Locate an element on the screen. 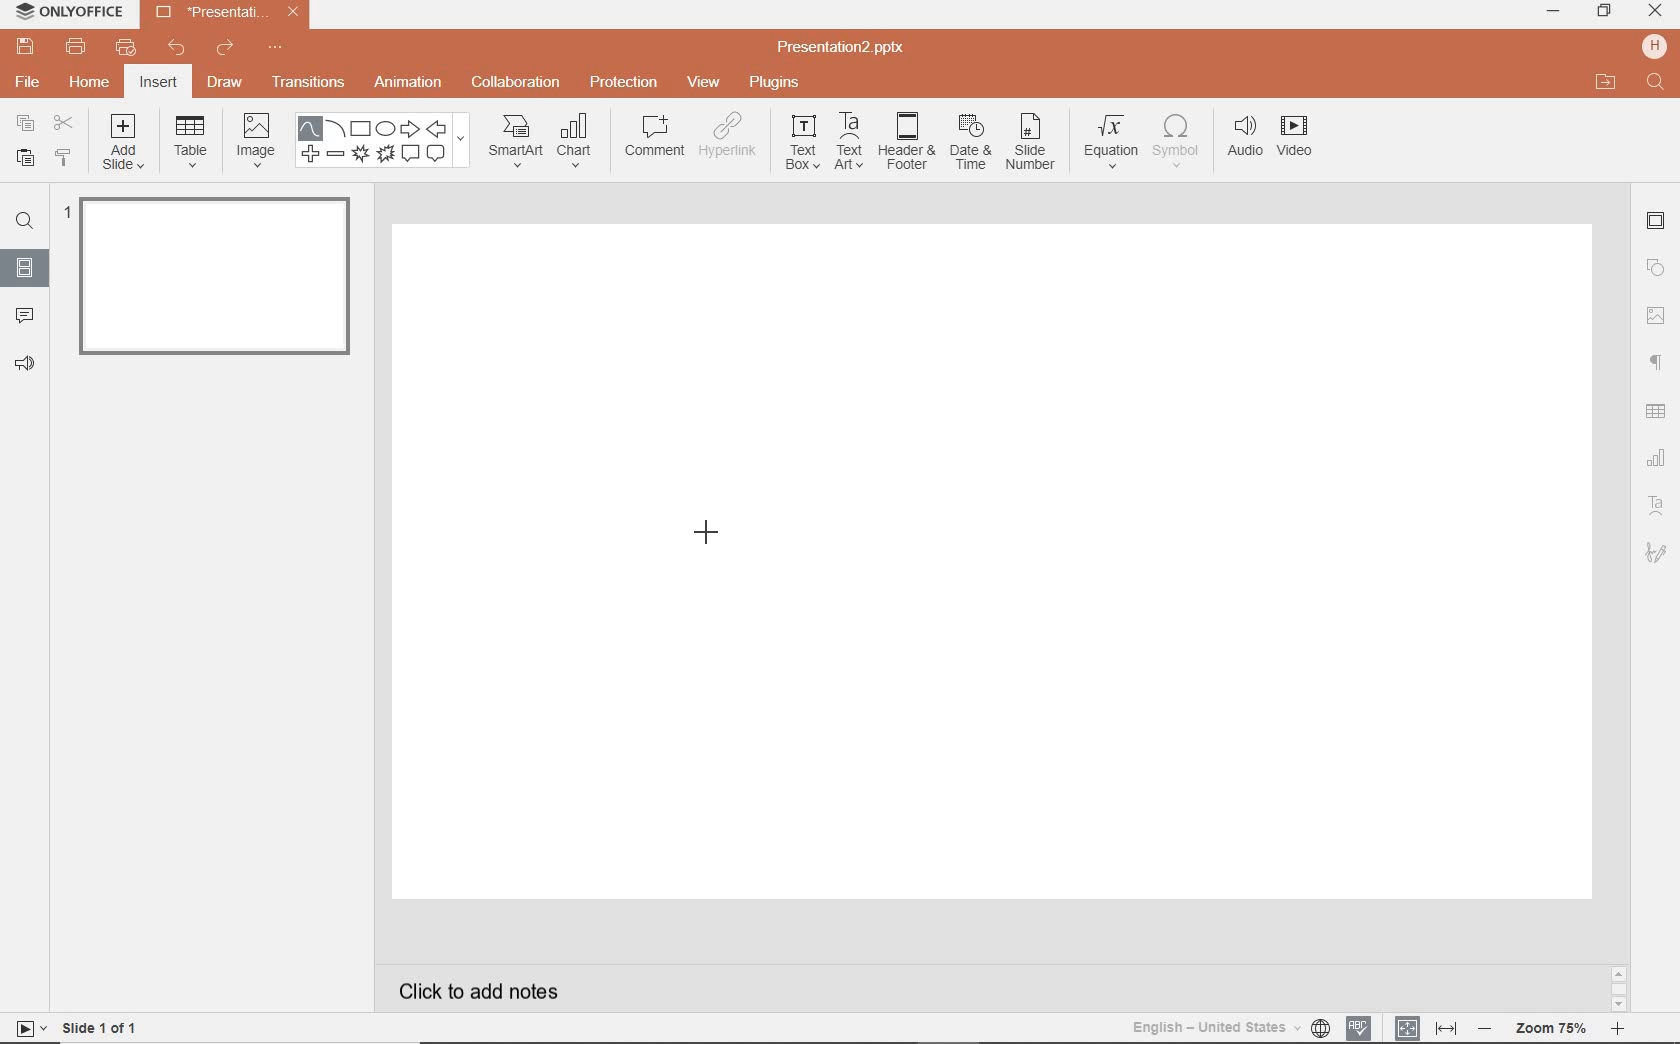  FEEDBACK & SUPPORT is located at coordinates (24, 364).